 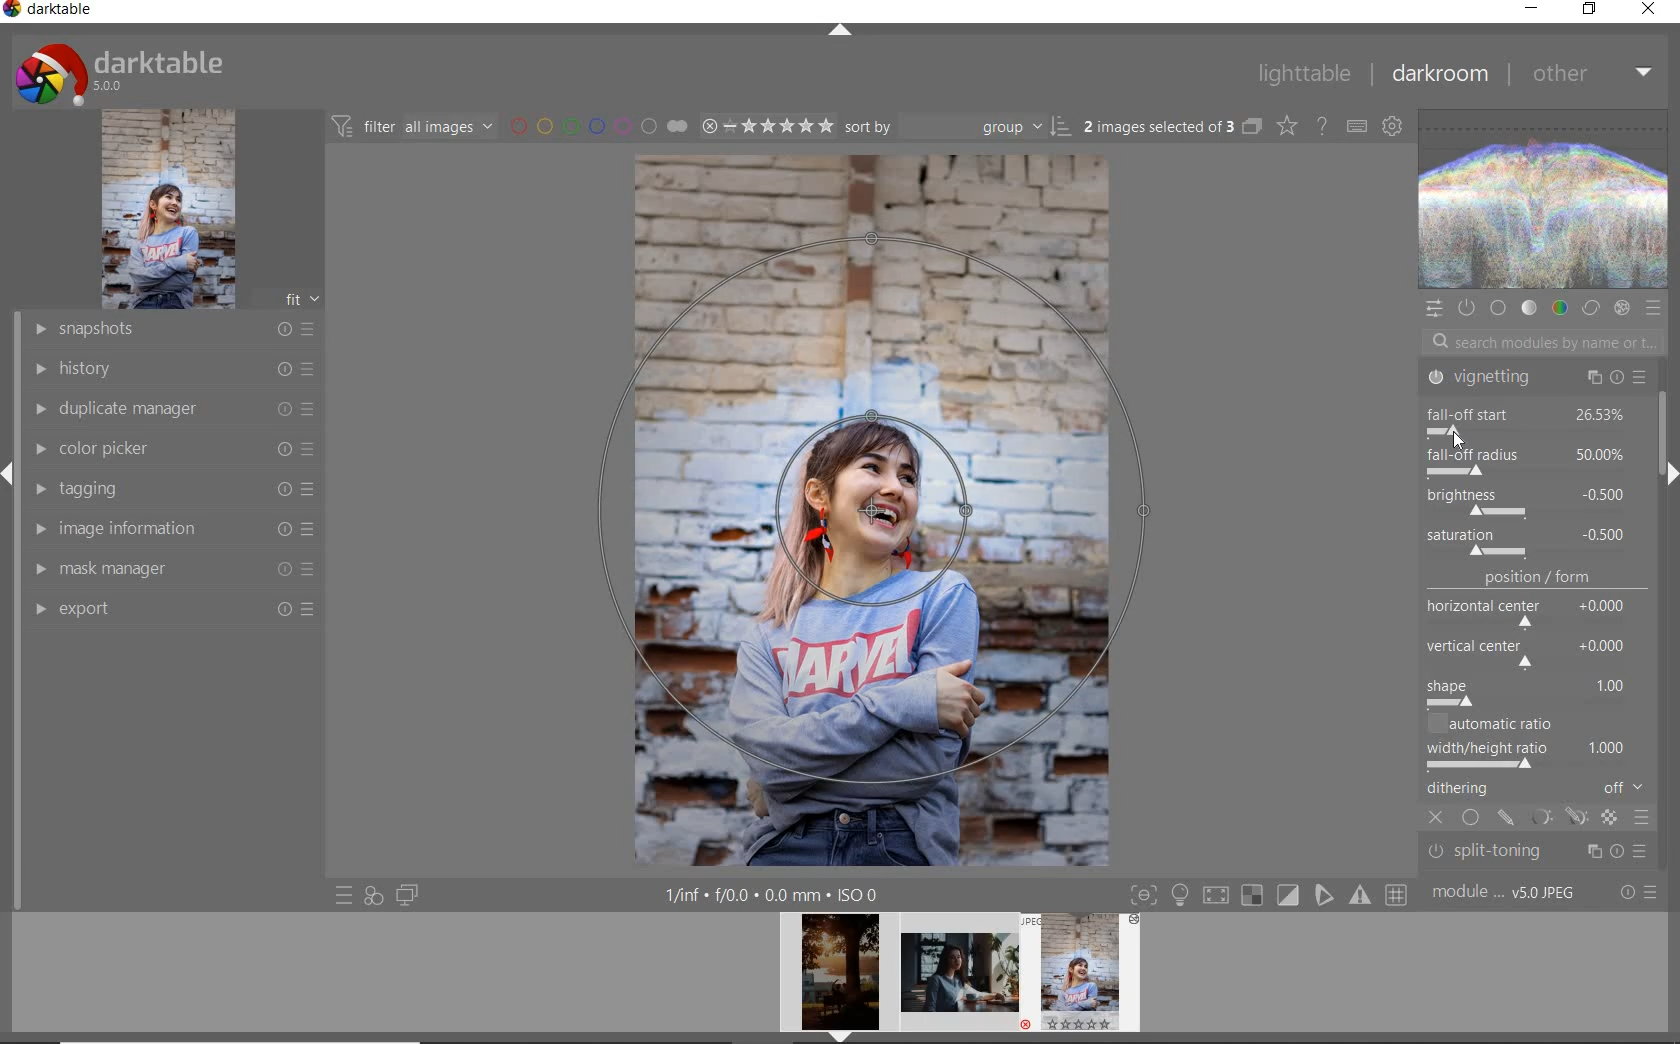 I want to click on graduated density, so click(x=1538, y=383).